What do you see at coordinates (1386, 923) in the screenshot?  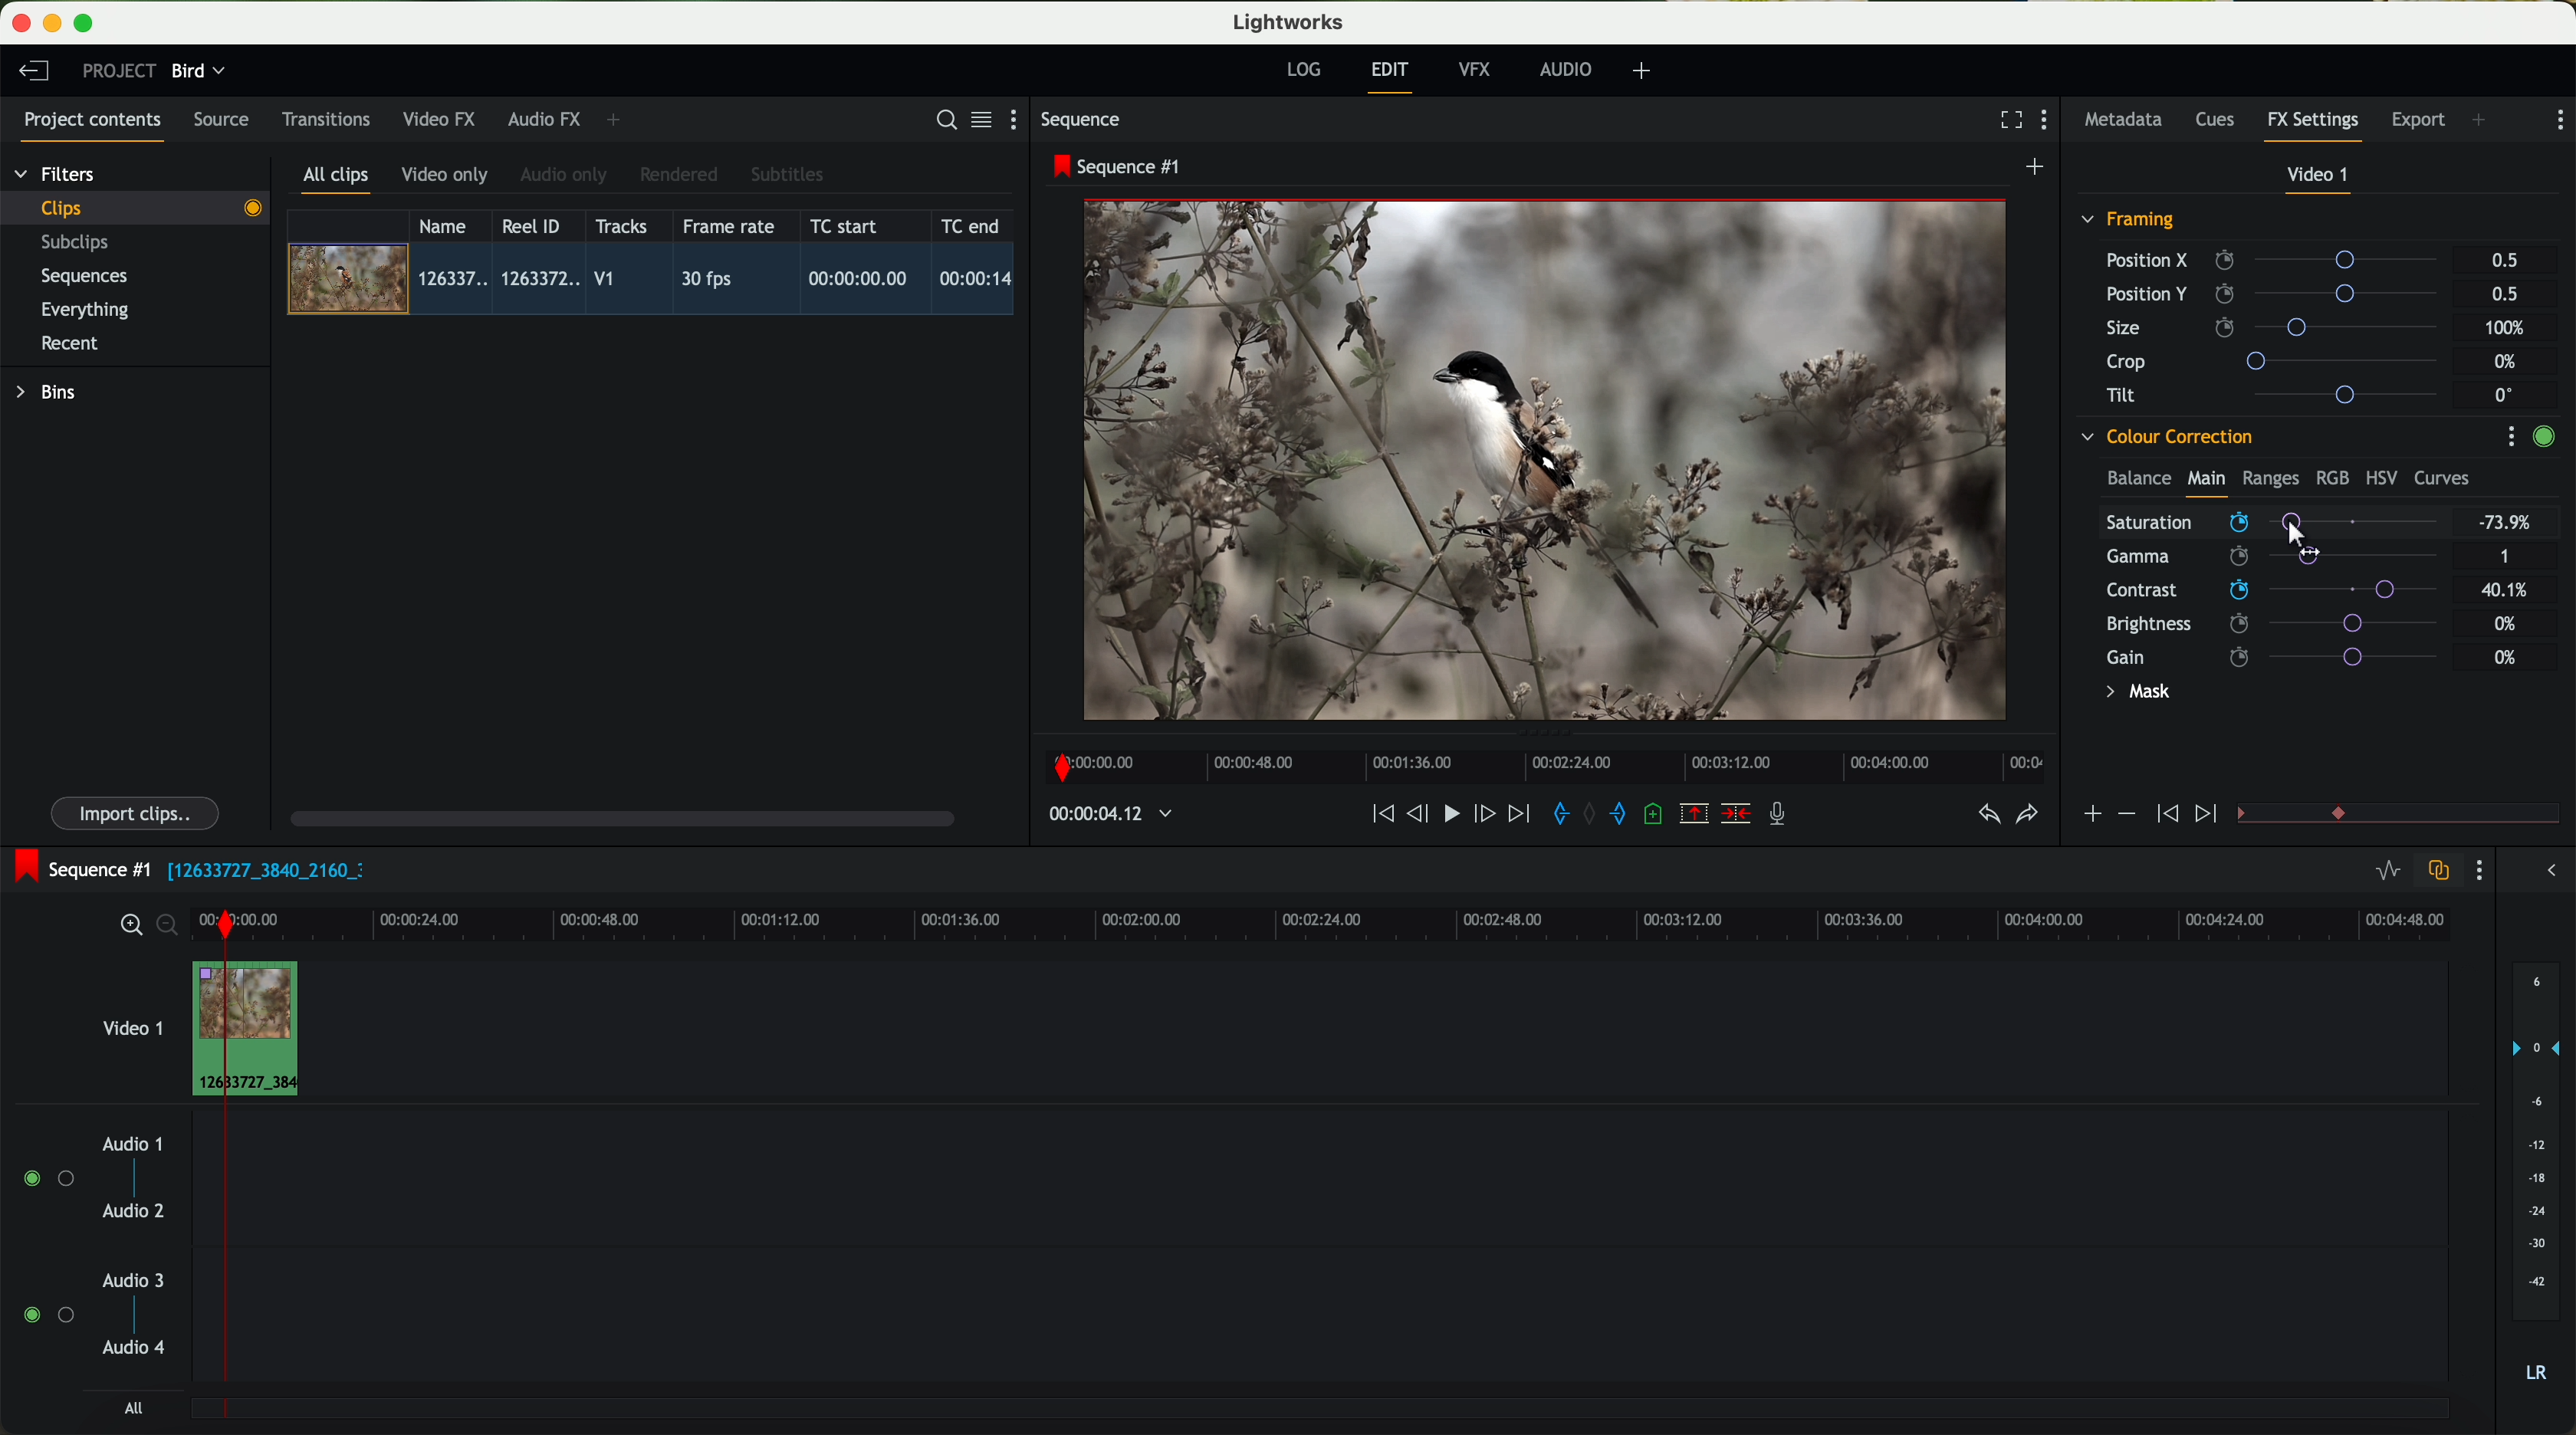 I see `timeline` at bounding box center [1386, 923].